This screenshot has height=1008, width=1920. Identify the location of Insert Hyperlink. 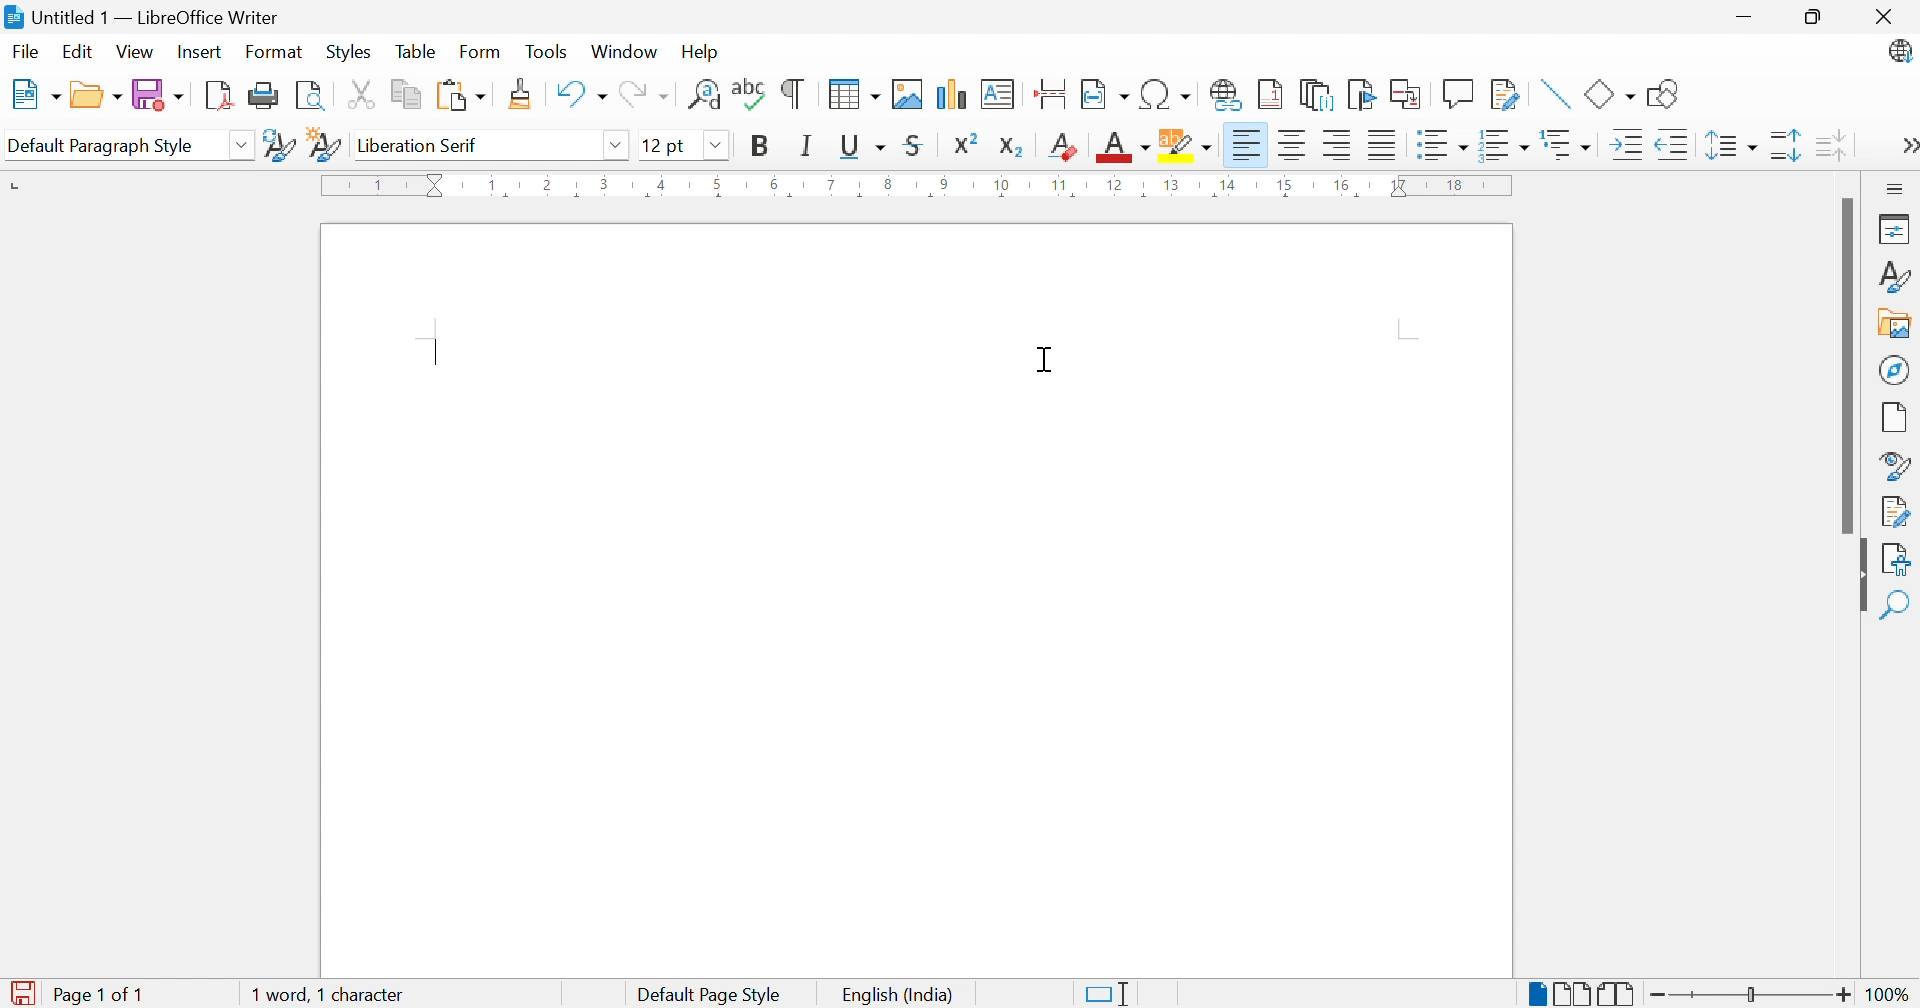
(1223, 94).